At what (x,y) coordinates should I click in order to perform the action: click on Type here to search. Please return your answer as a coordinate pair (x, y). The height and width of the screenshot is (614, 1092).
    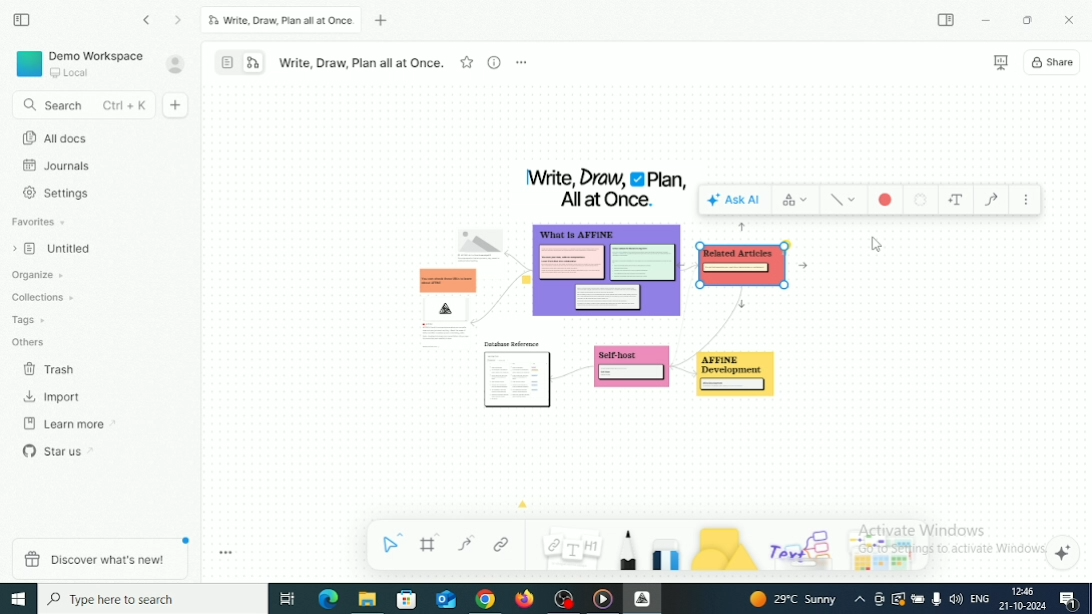
    Looking at the image, I should click on (153, 598).